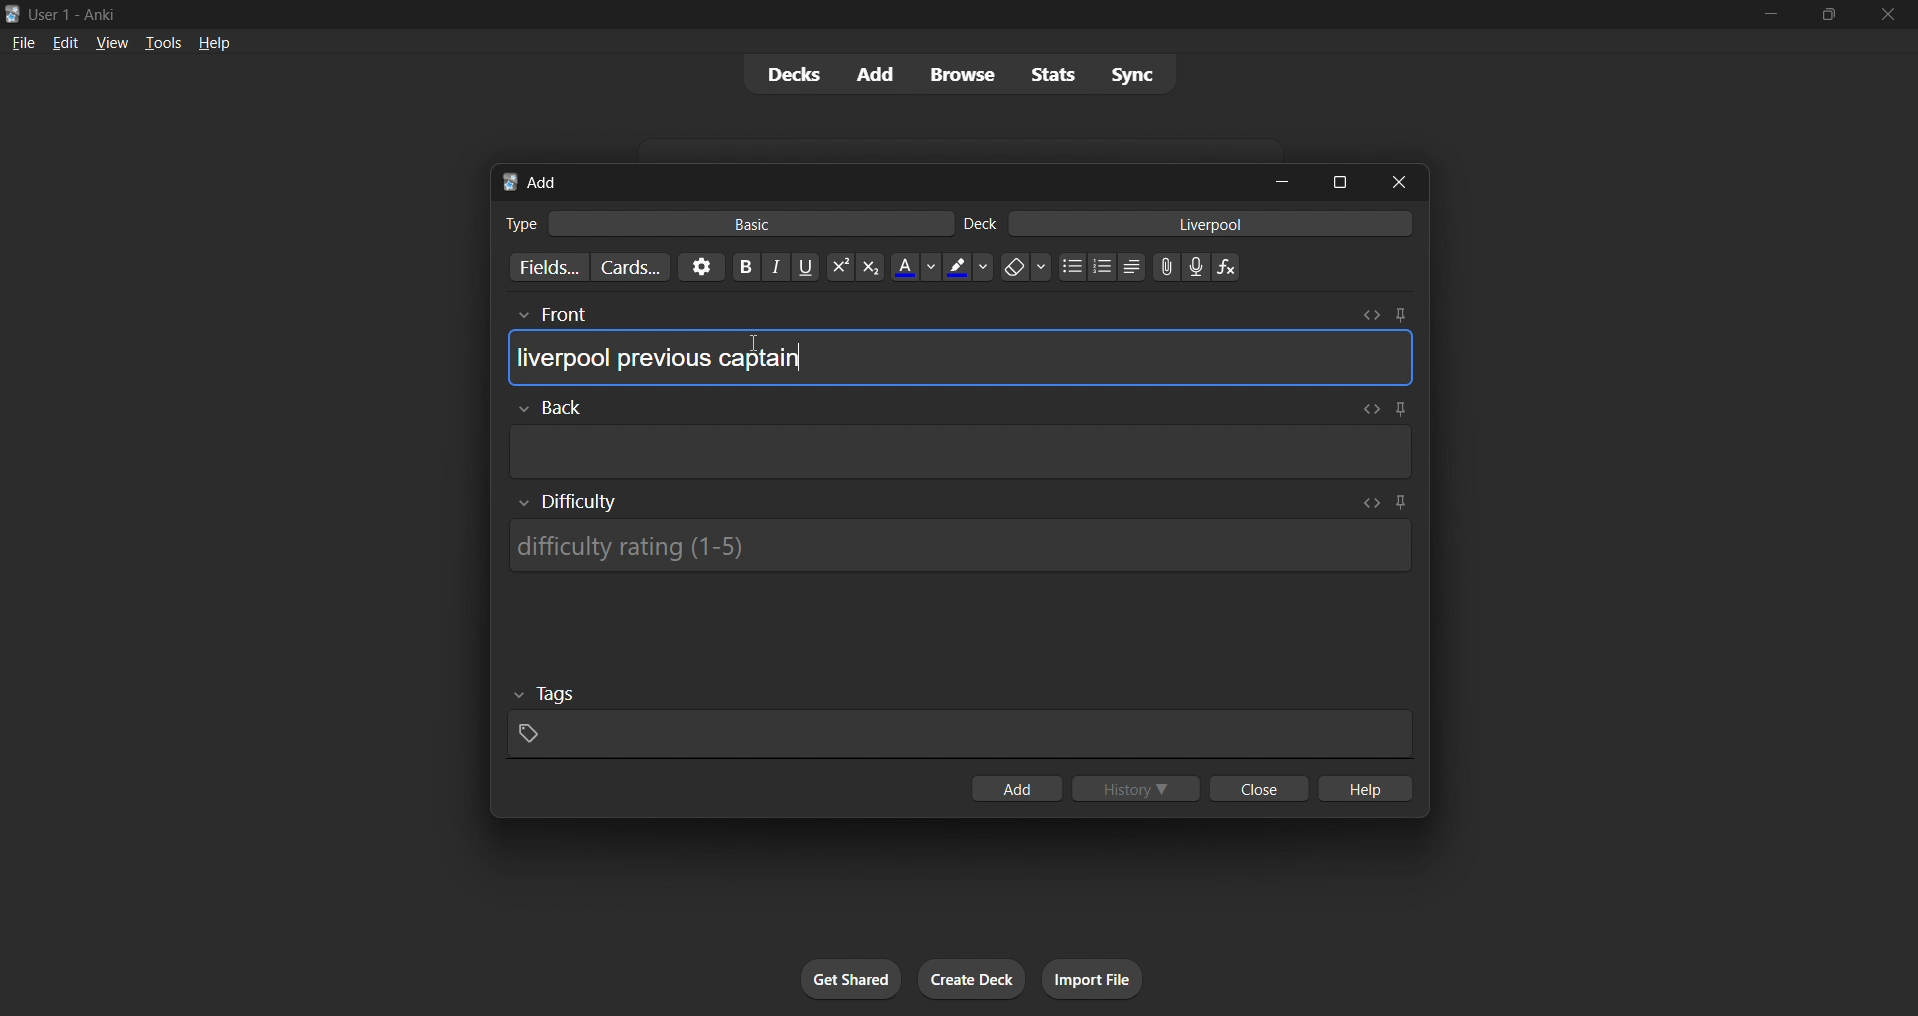  I want to click on multilevel list, so click(1133, 269).